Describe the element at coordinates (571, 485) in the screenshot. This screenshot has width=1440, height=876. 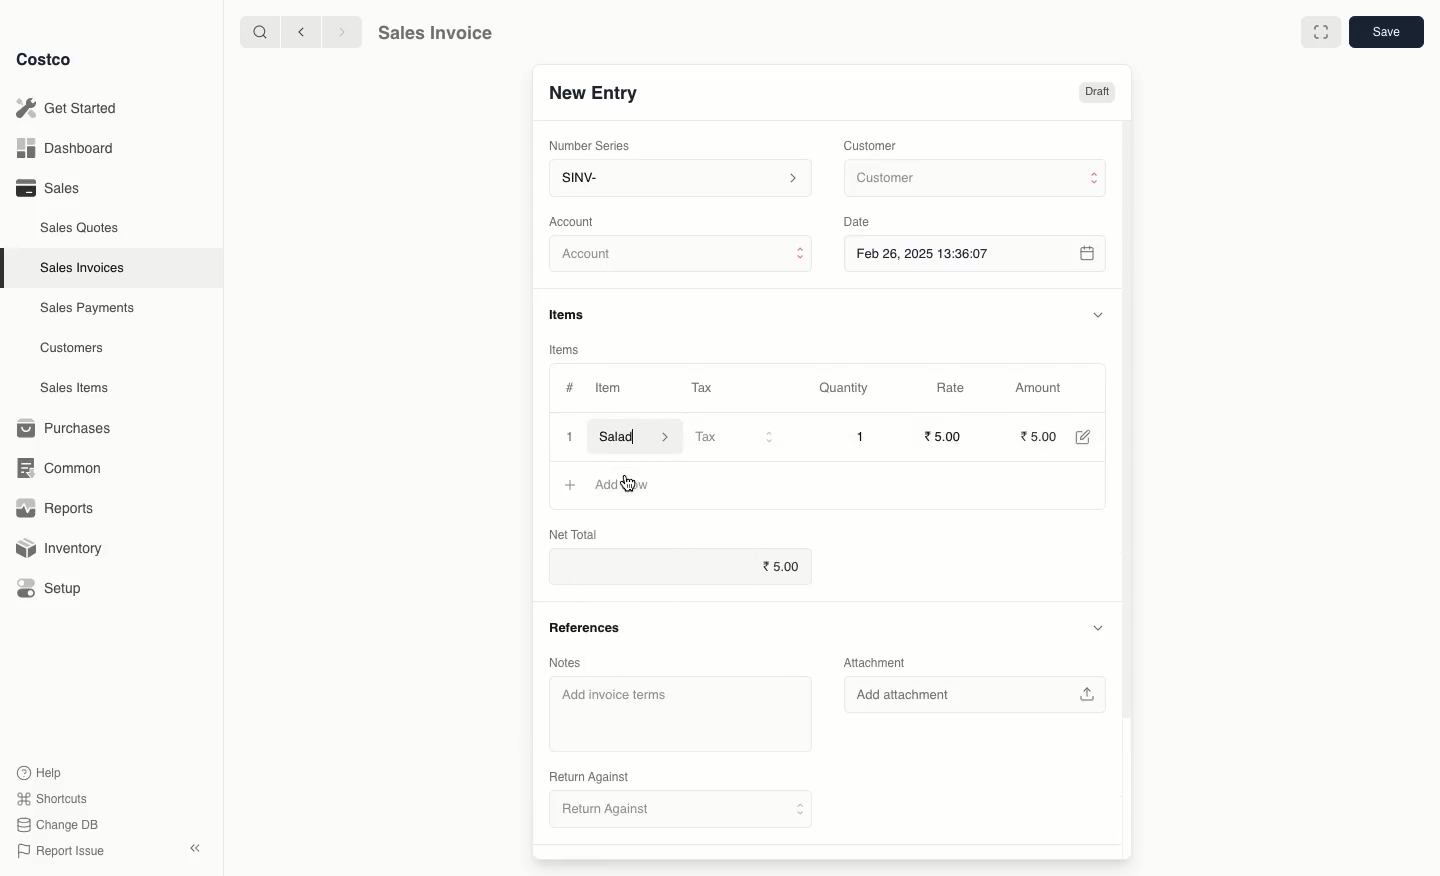
I see `Add` at that location.